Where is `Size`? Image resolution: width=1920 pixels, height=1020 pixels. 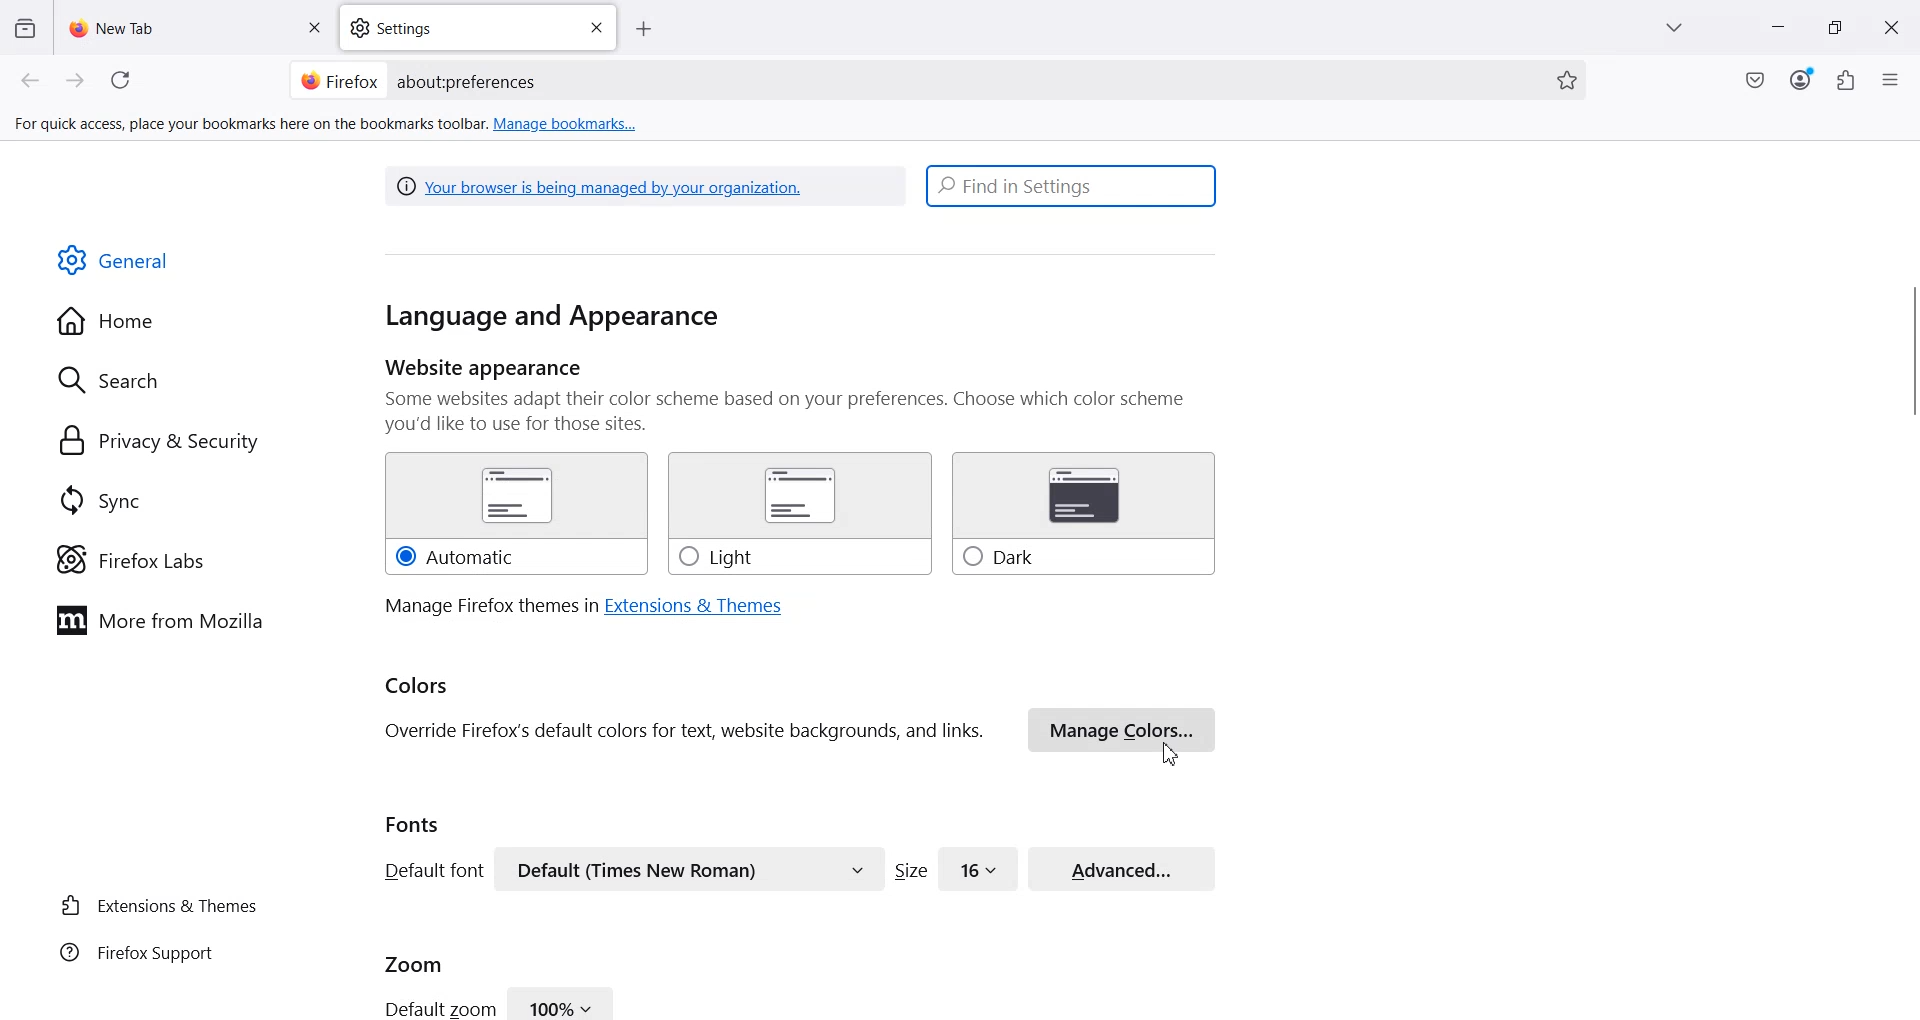
Size is located at coordinates (911, 870).